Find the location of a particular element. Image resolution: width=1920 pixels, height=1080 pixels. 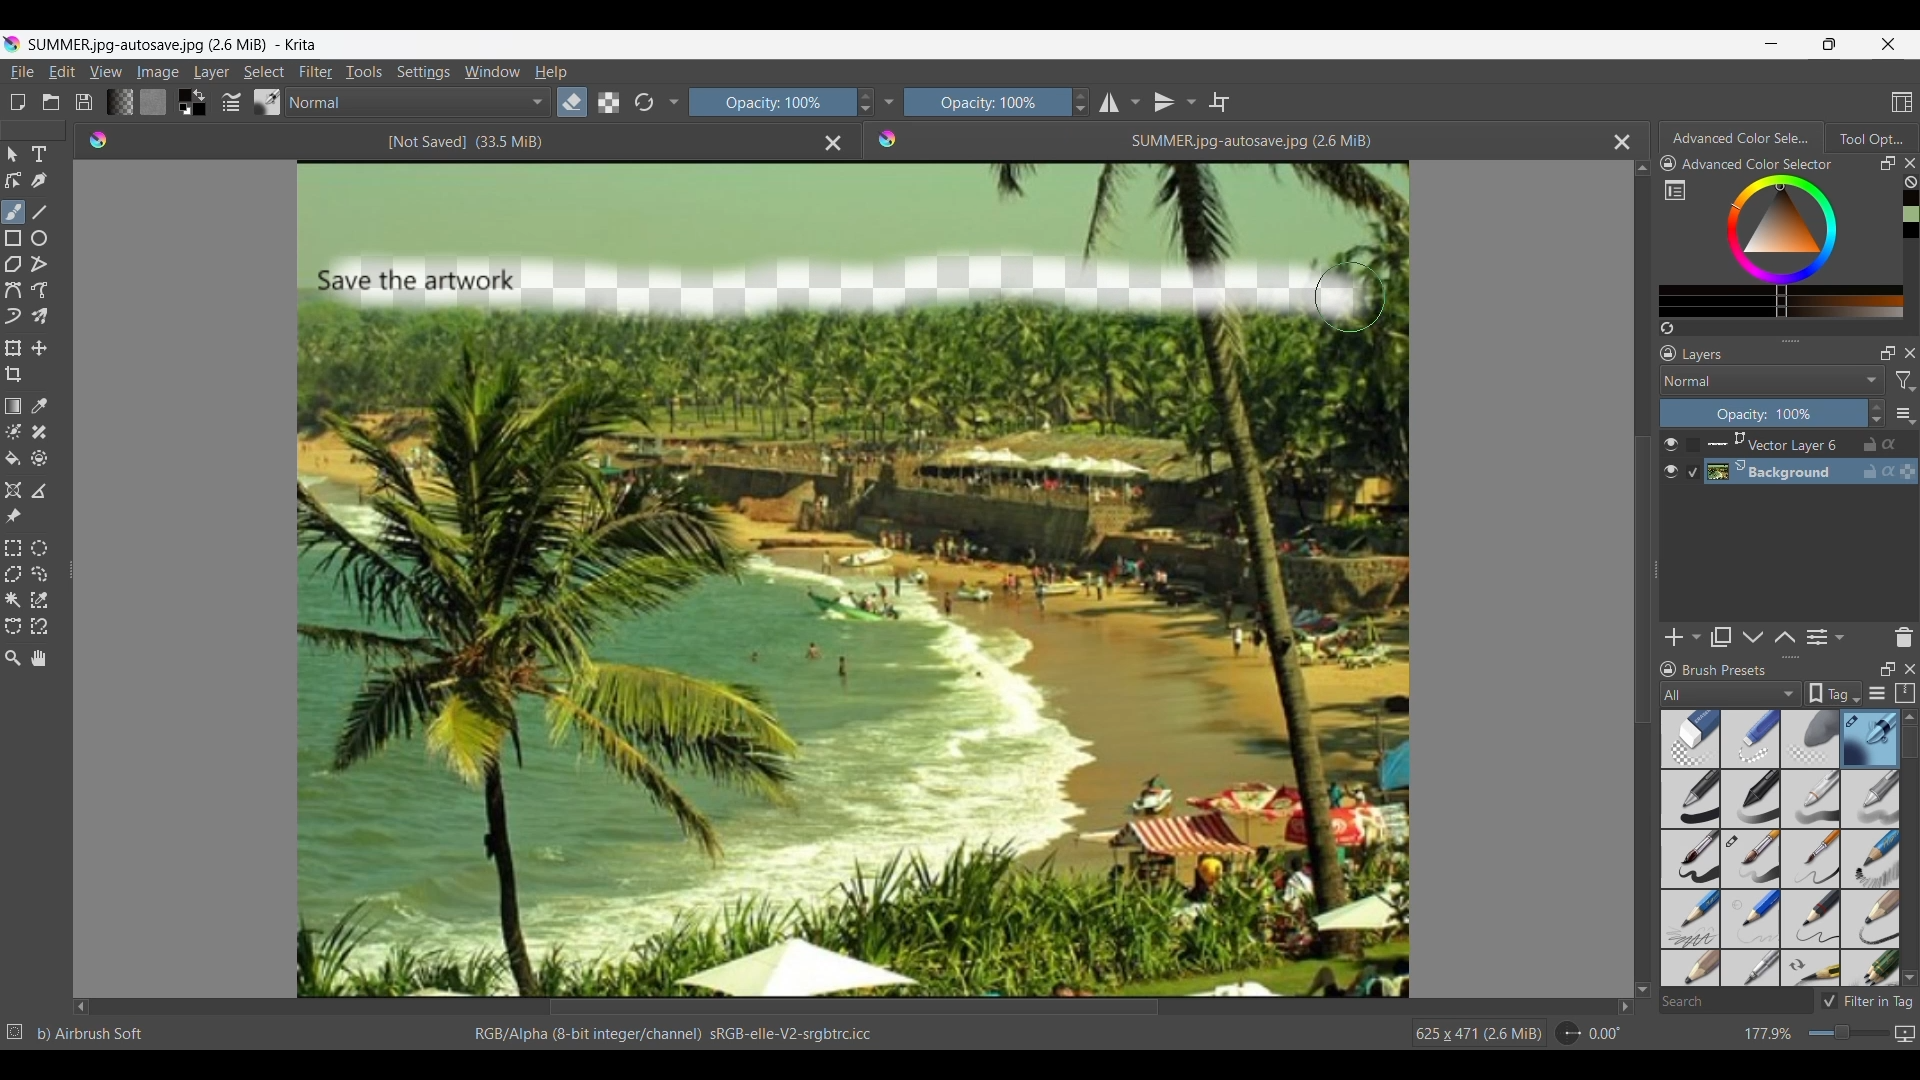

Interchange foreground and background colors is located at coordinates (202, 95).